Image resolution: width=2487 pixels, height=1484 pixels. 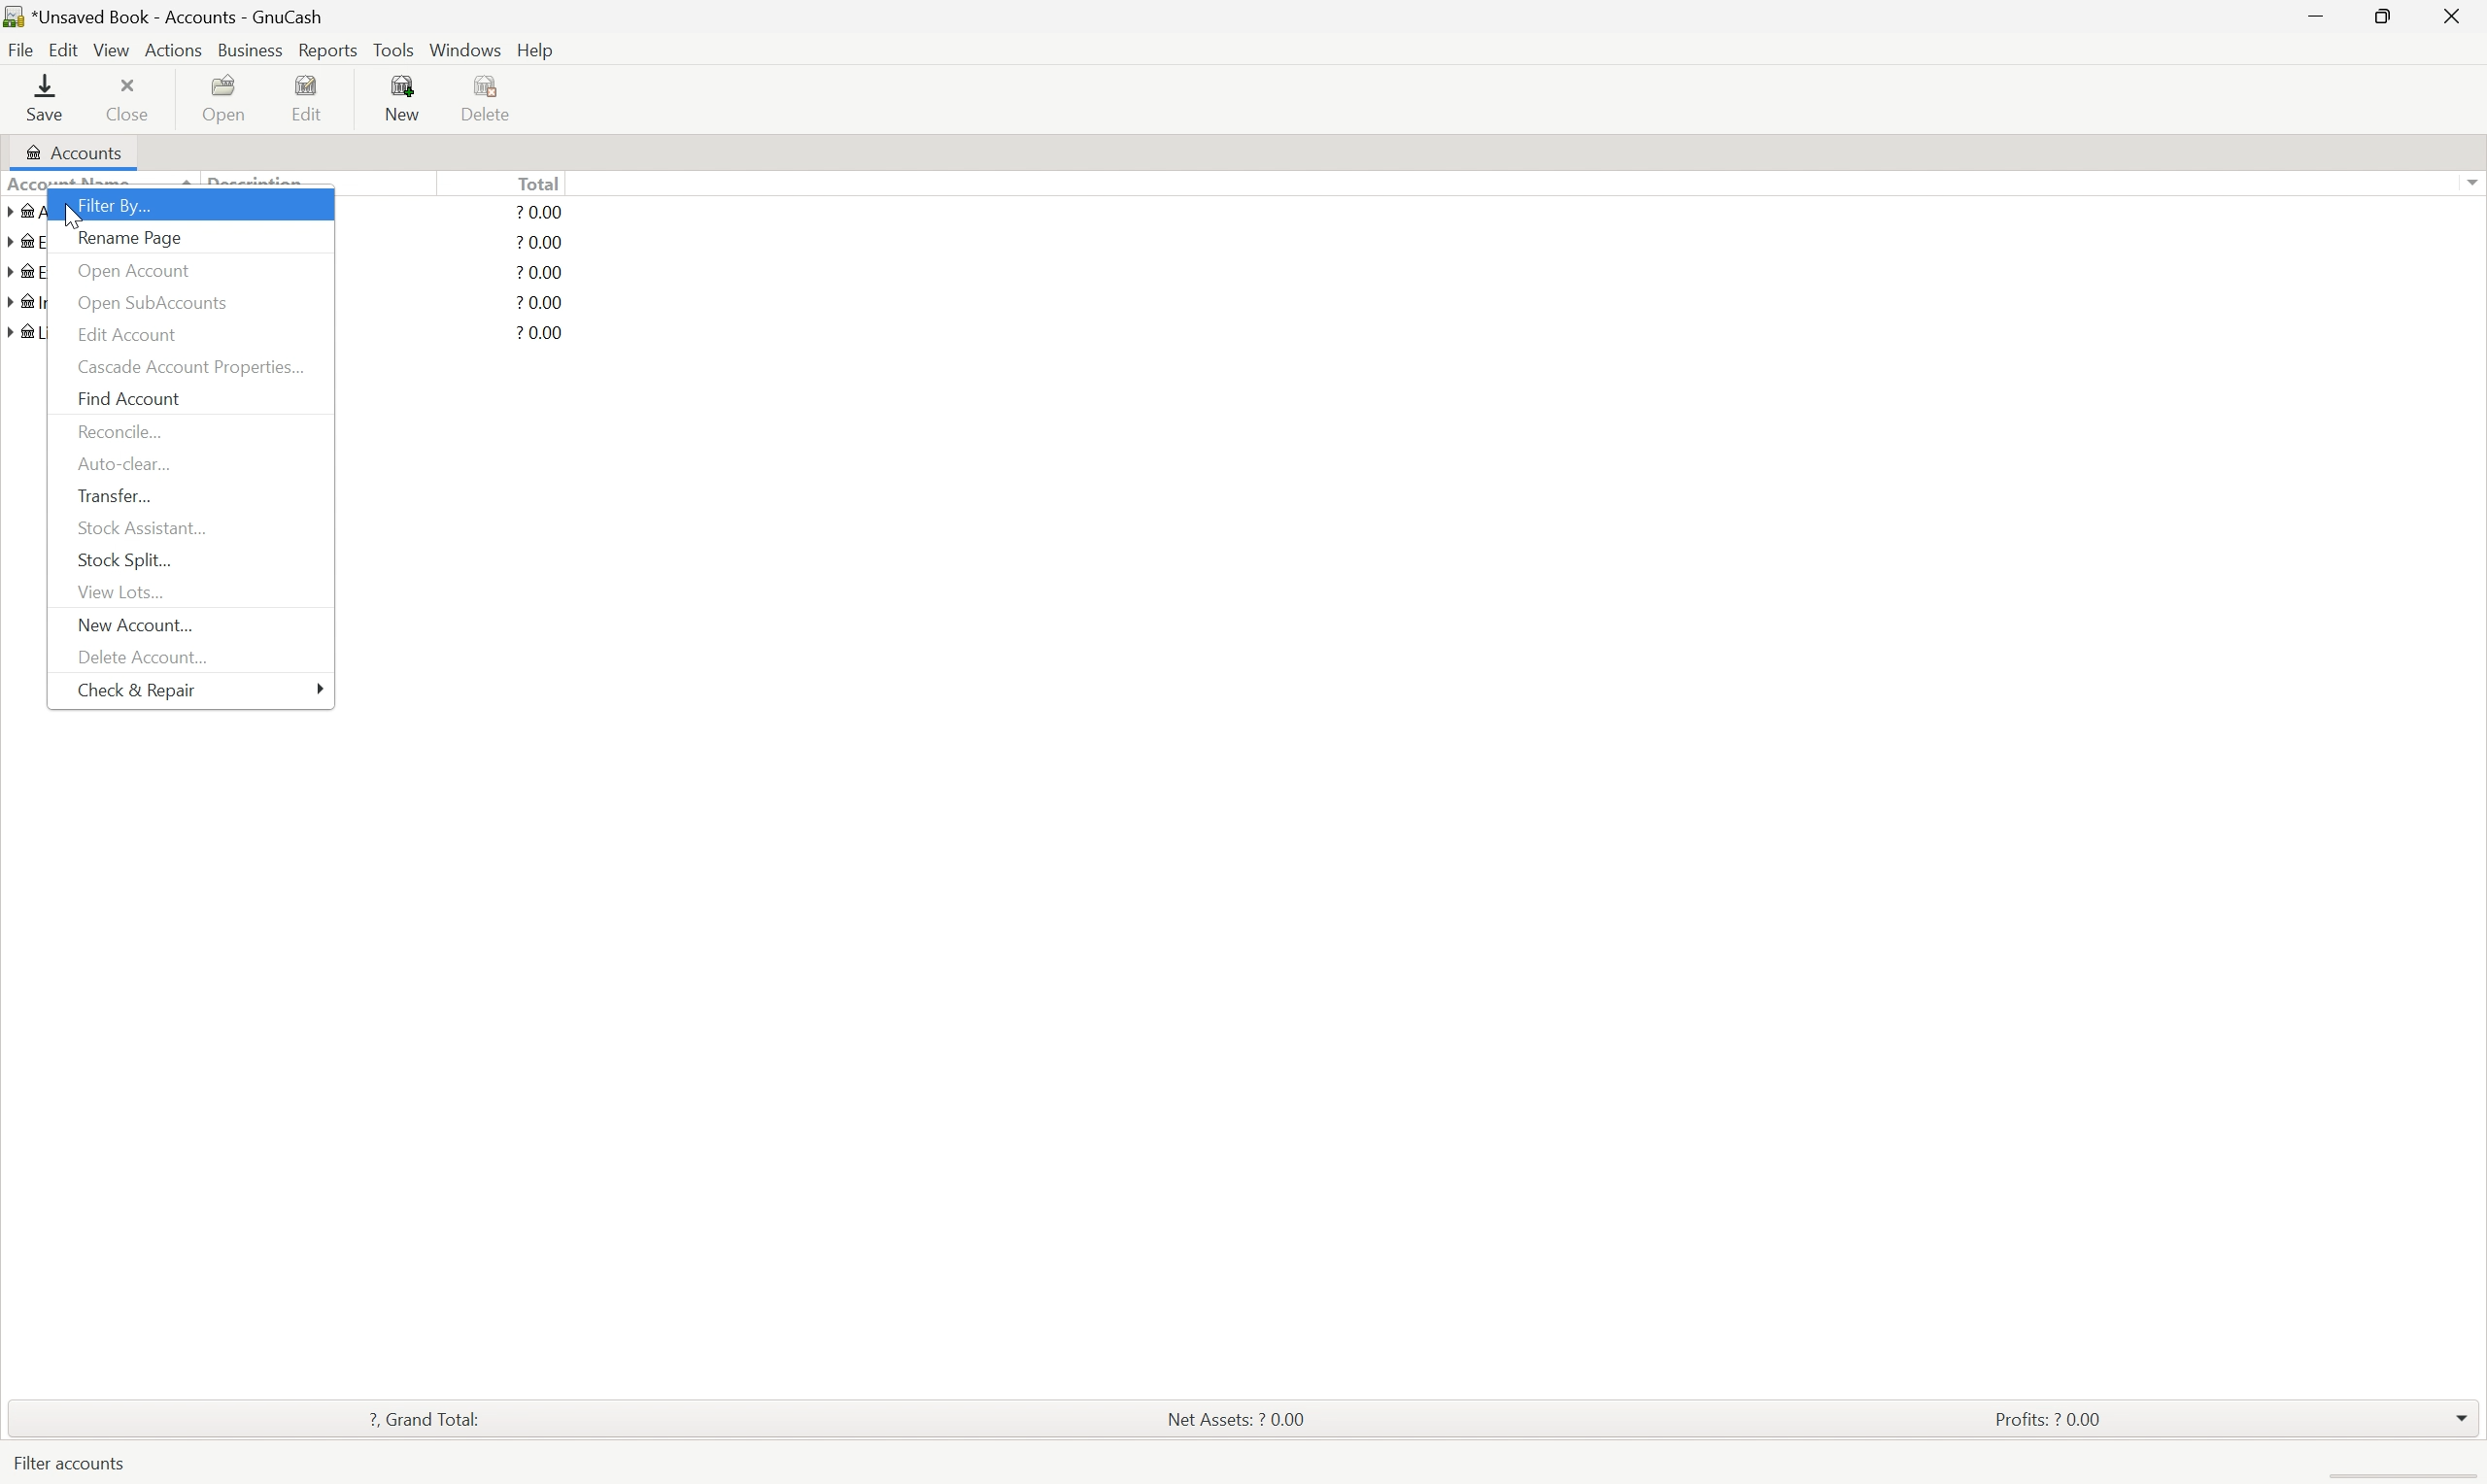 I want to click on Scroll up, so click(x=2471, y=181).